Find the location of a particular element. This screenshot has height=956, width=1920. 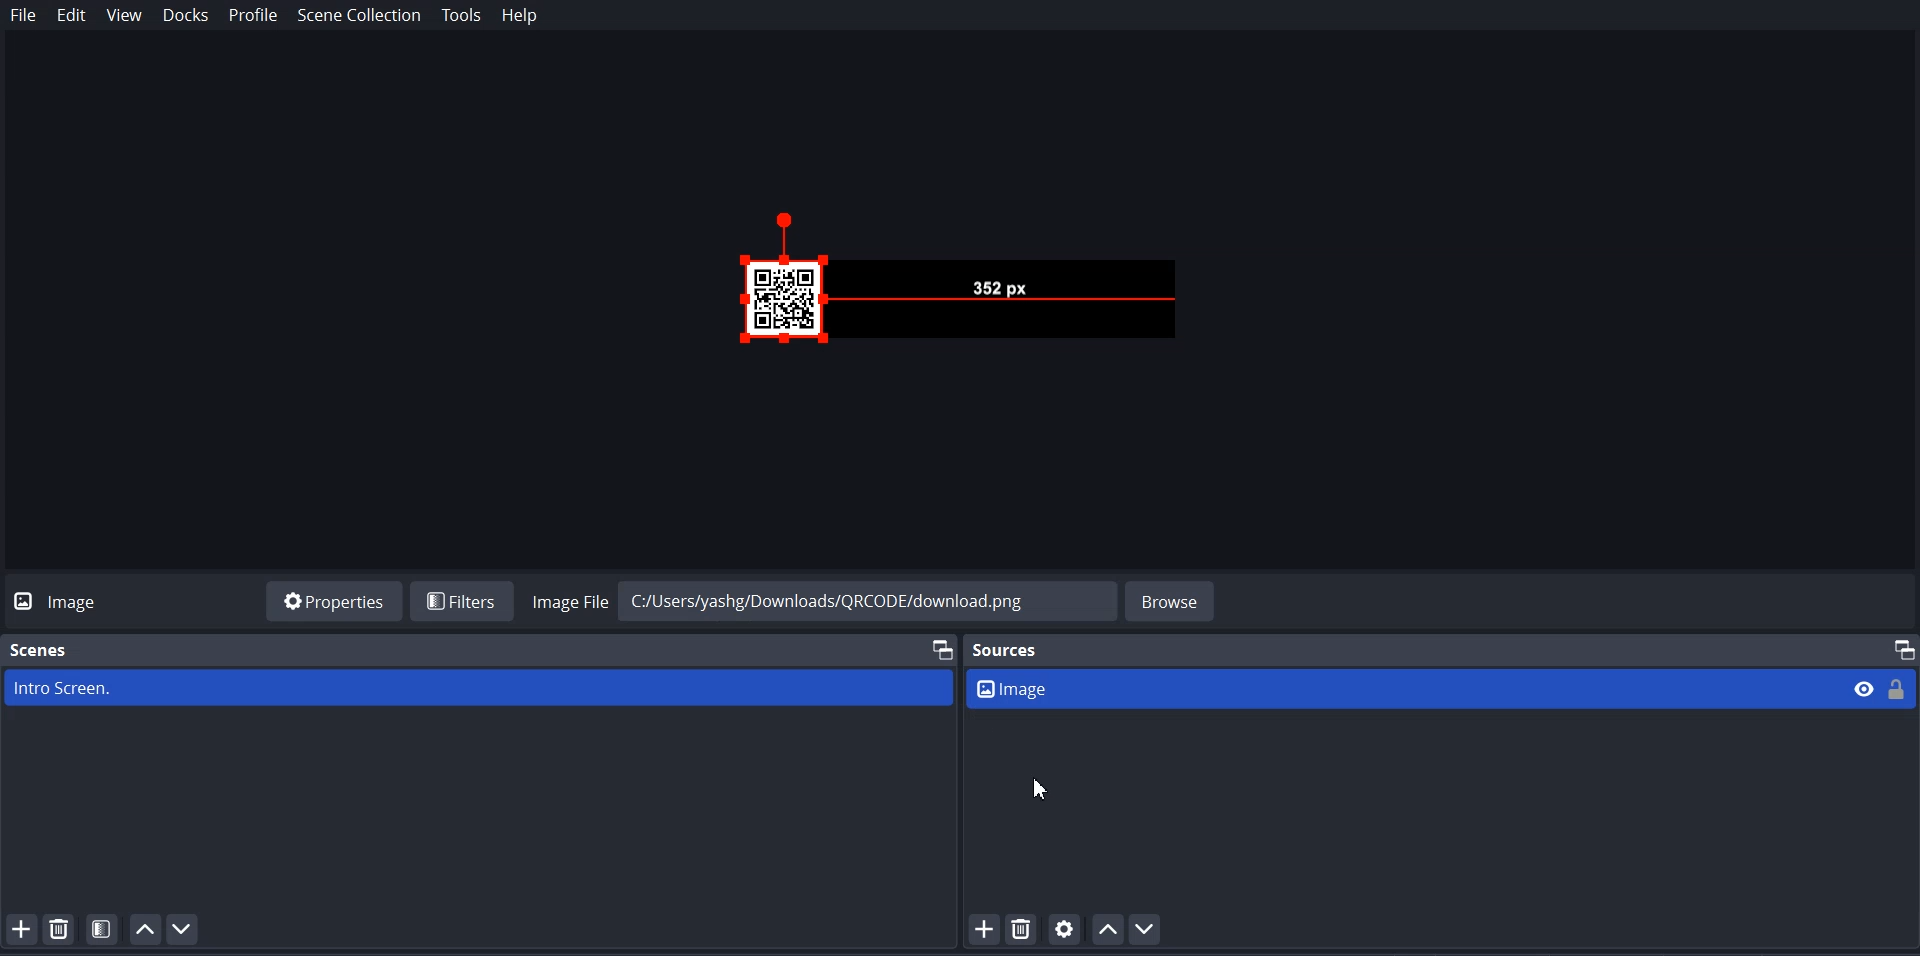

Scene Collection is located at coordinates (360, 17).